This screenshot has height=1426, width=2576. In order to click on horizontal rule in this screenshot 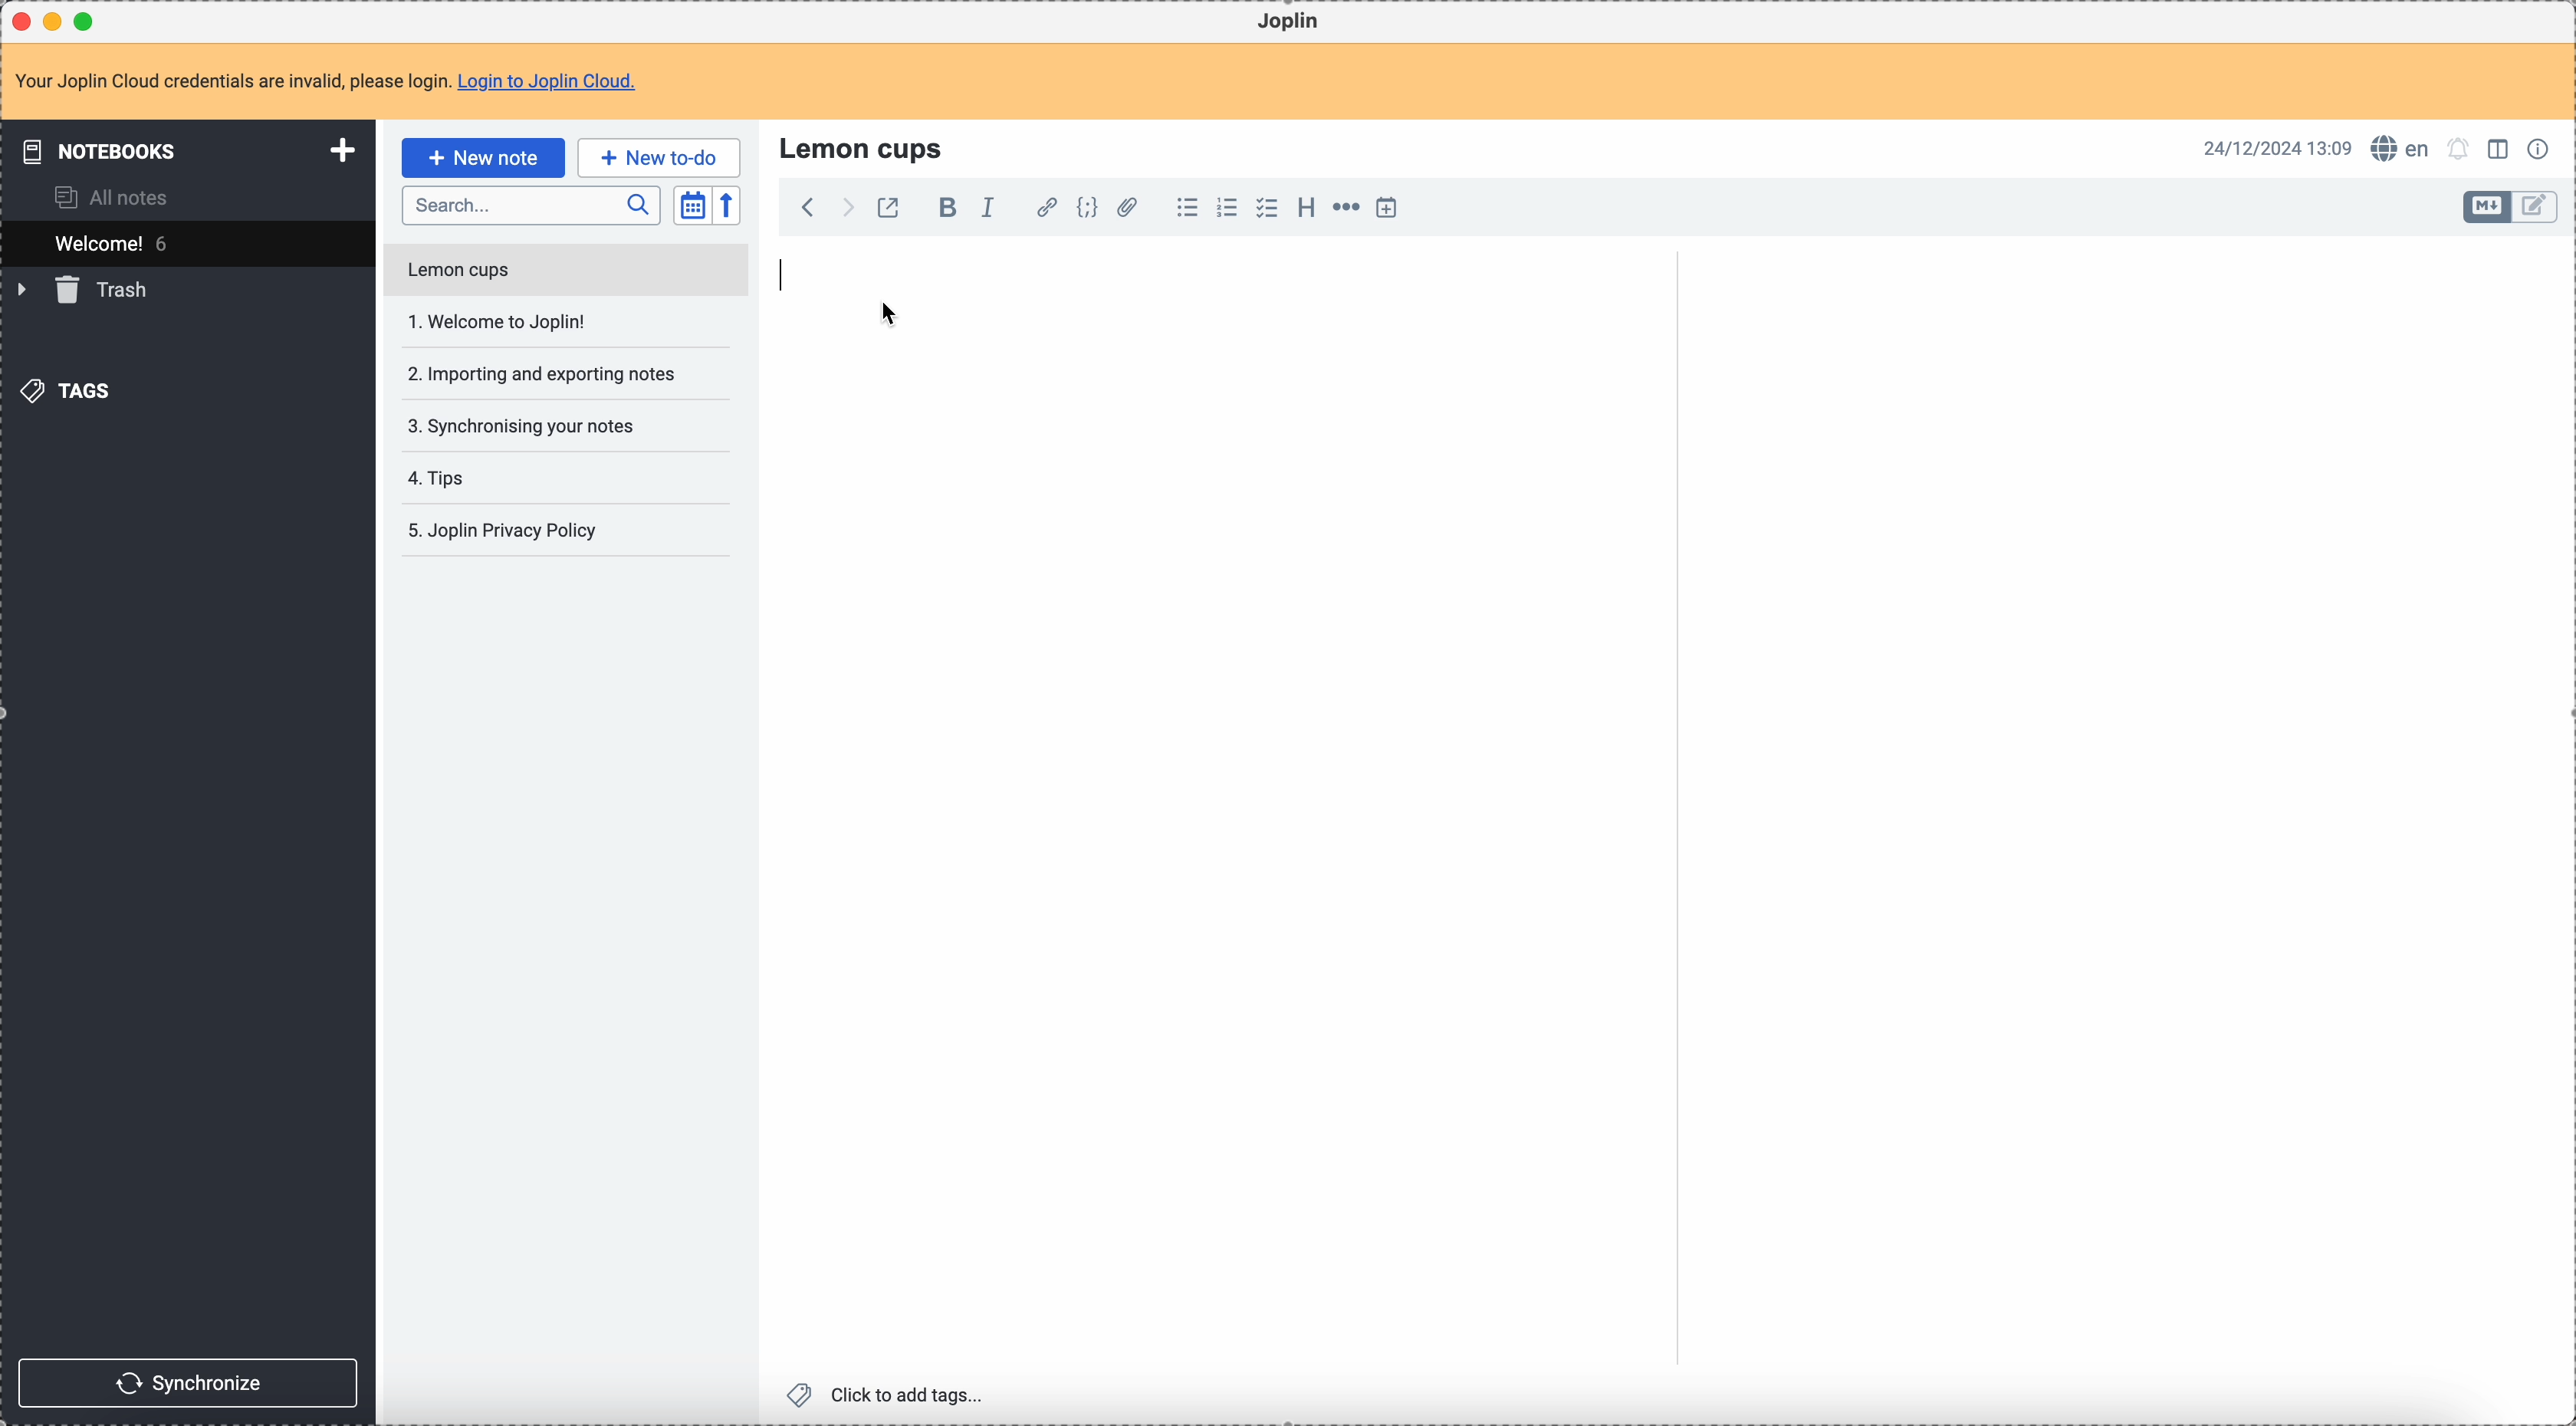, I will do `click(1343, 210)`.